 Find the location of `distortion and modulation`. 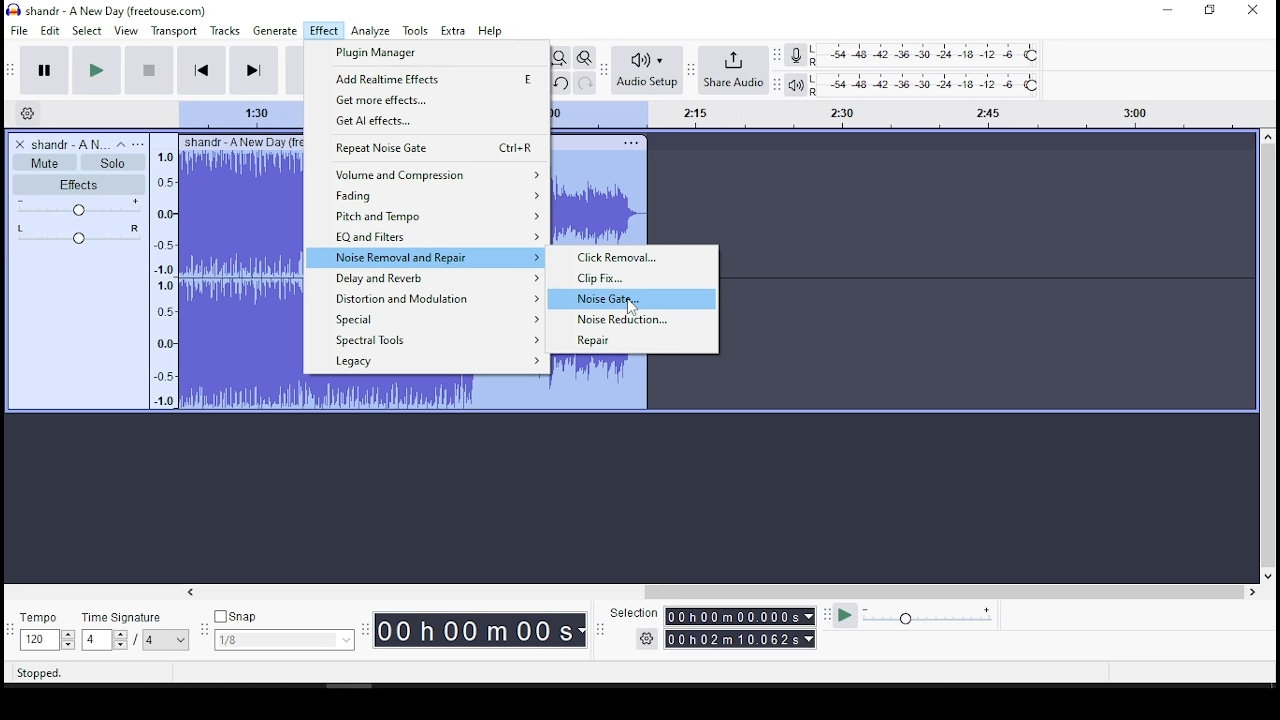

distortion and modulation is located at coordinates (425, 298).